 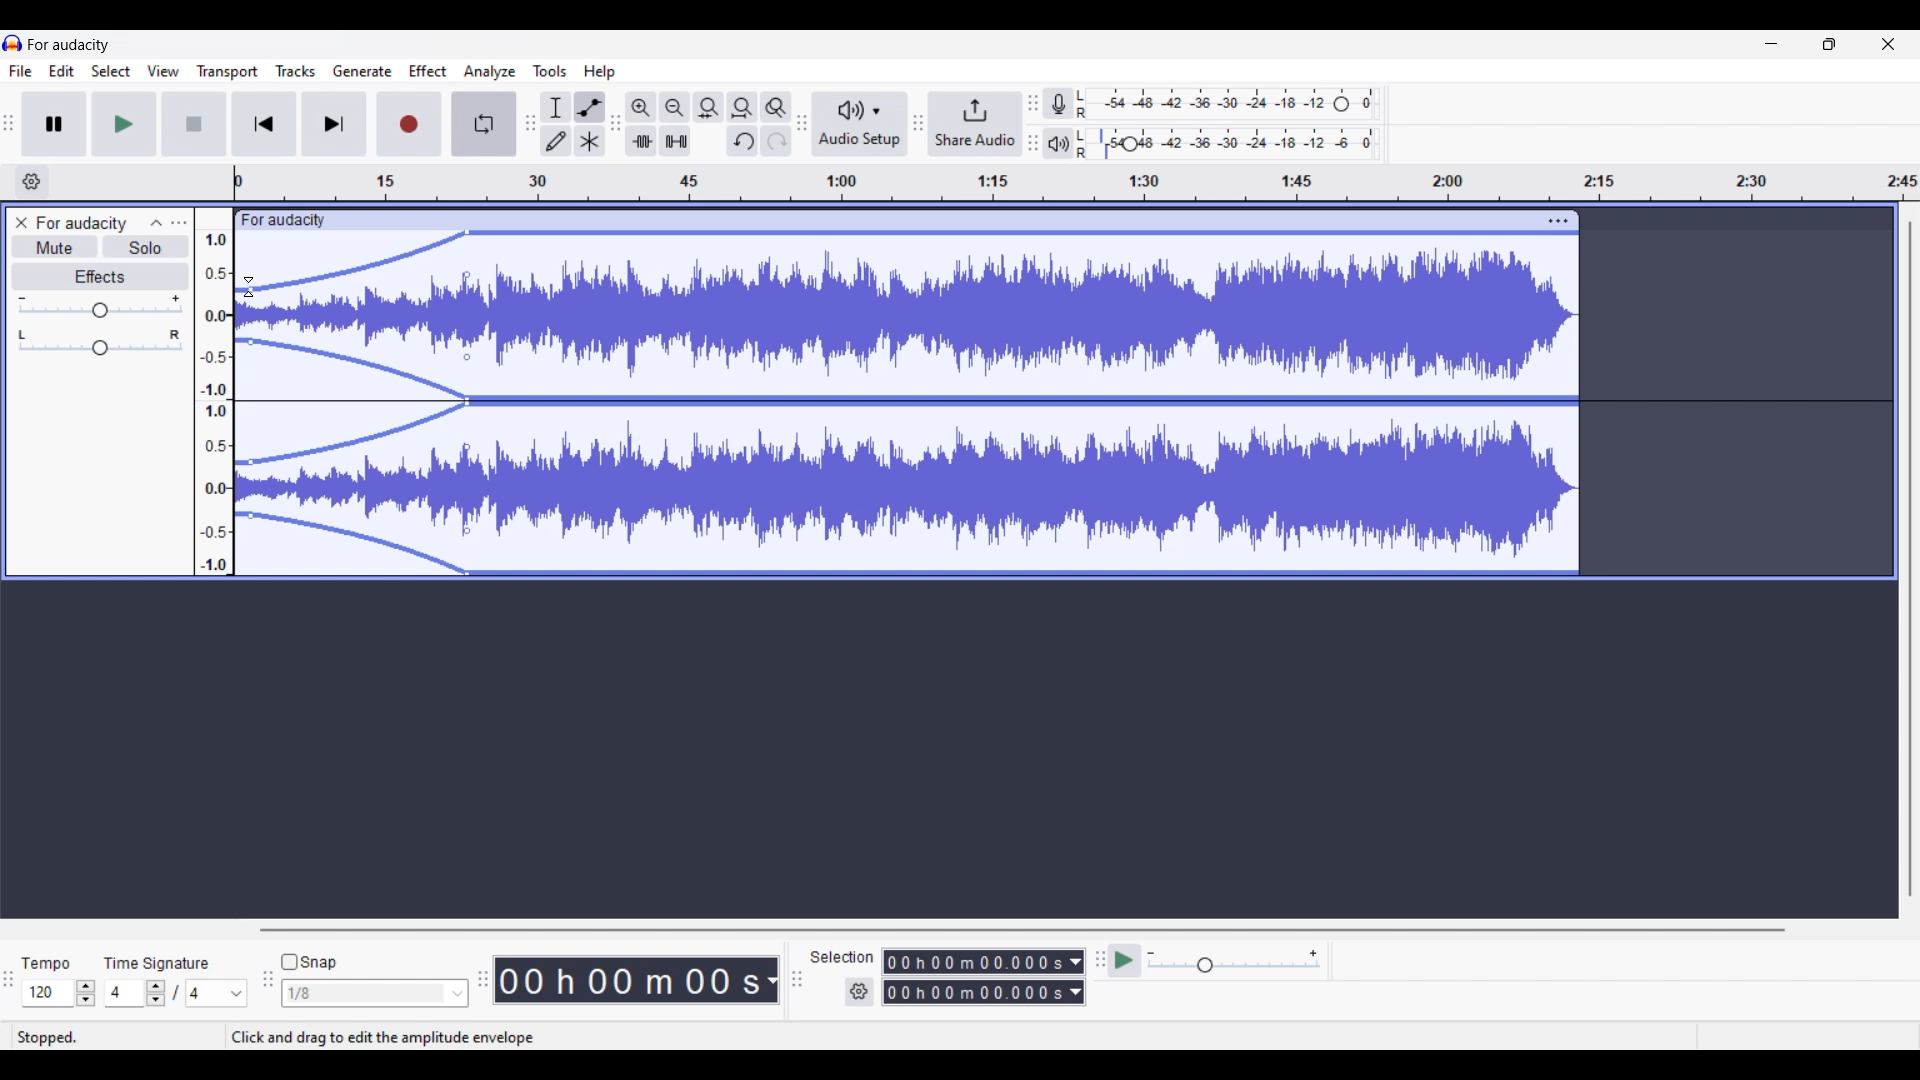 What do you see at coordinates (101, 307) in the screenshot?
I see `Volume slider` at bounding box center [101, 307].